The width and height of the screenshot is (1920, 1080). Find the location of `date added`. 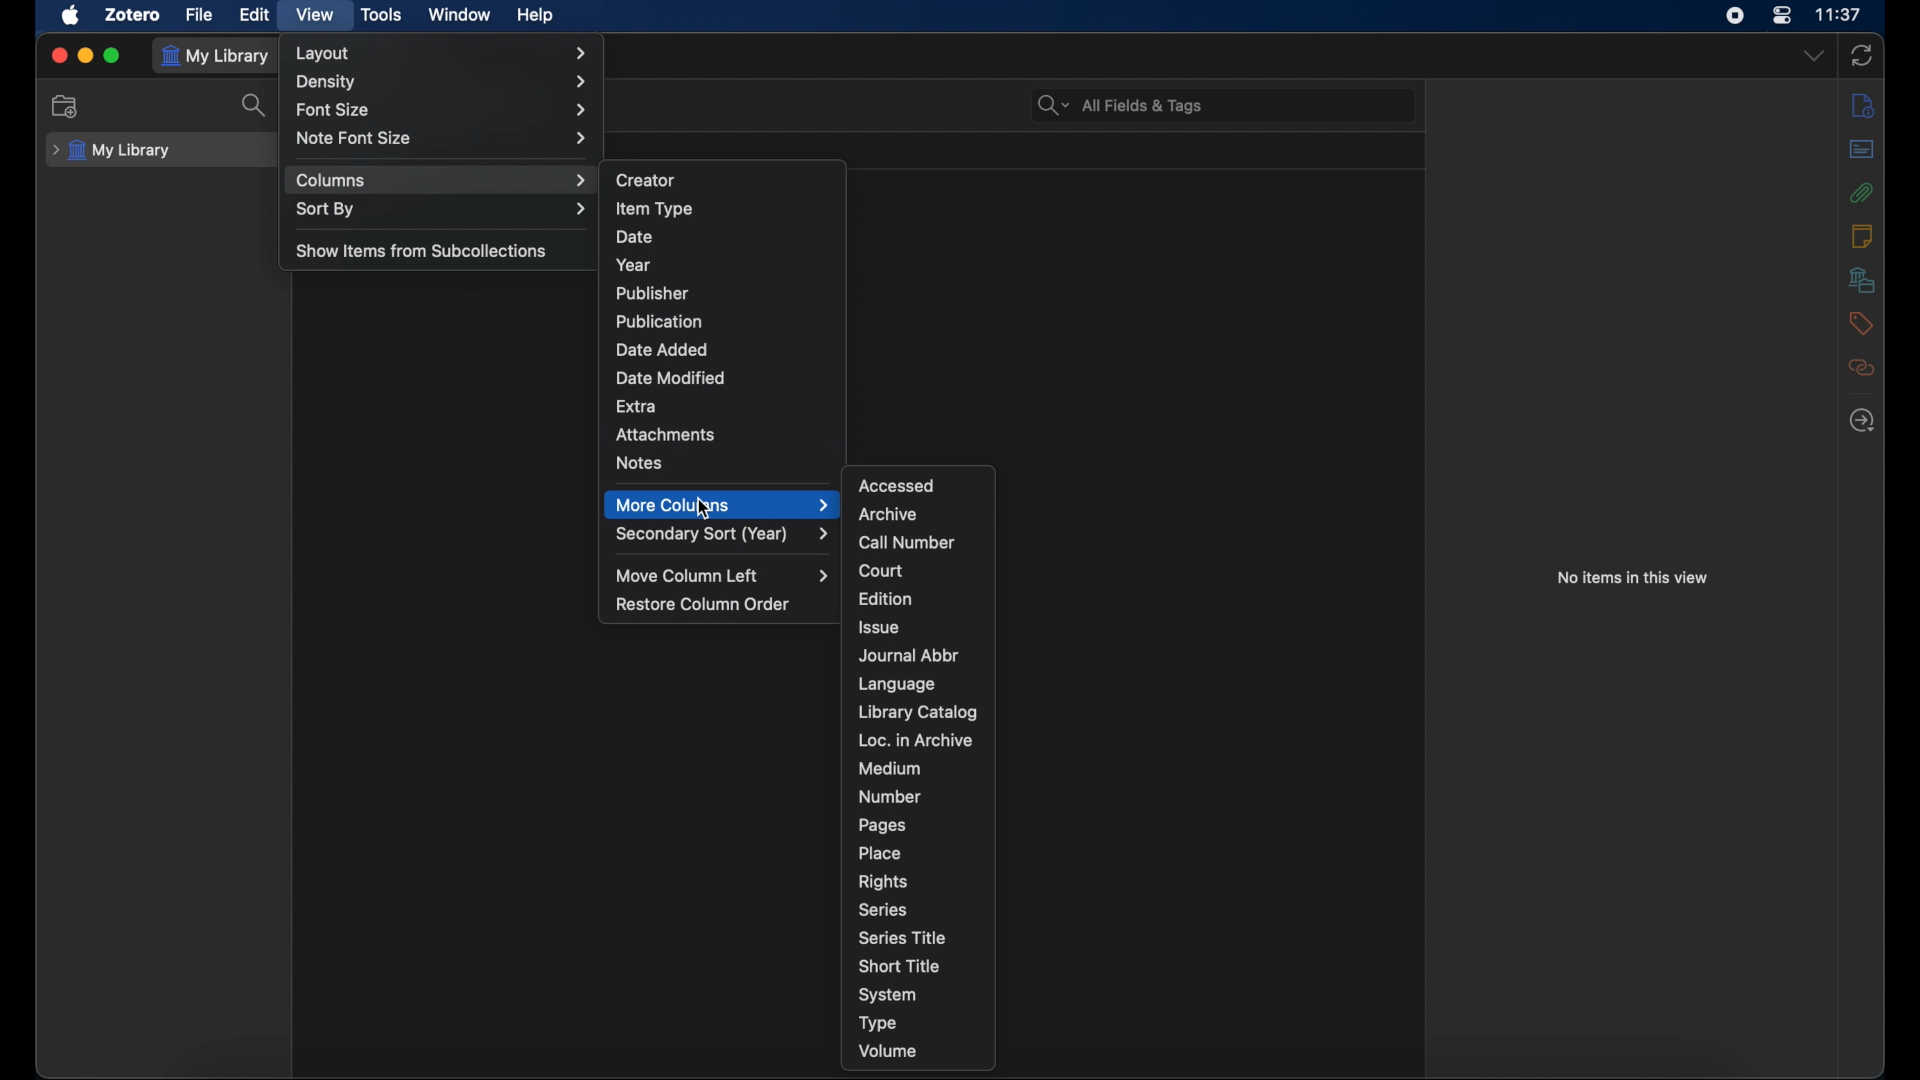

date added is located at coordinates (662, 350).